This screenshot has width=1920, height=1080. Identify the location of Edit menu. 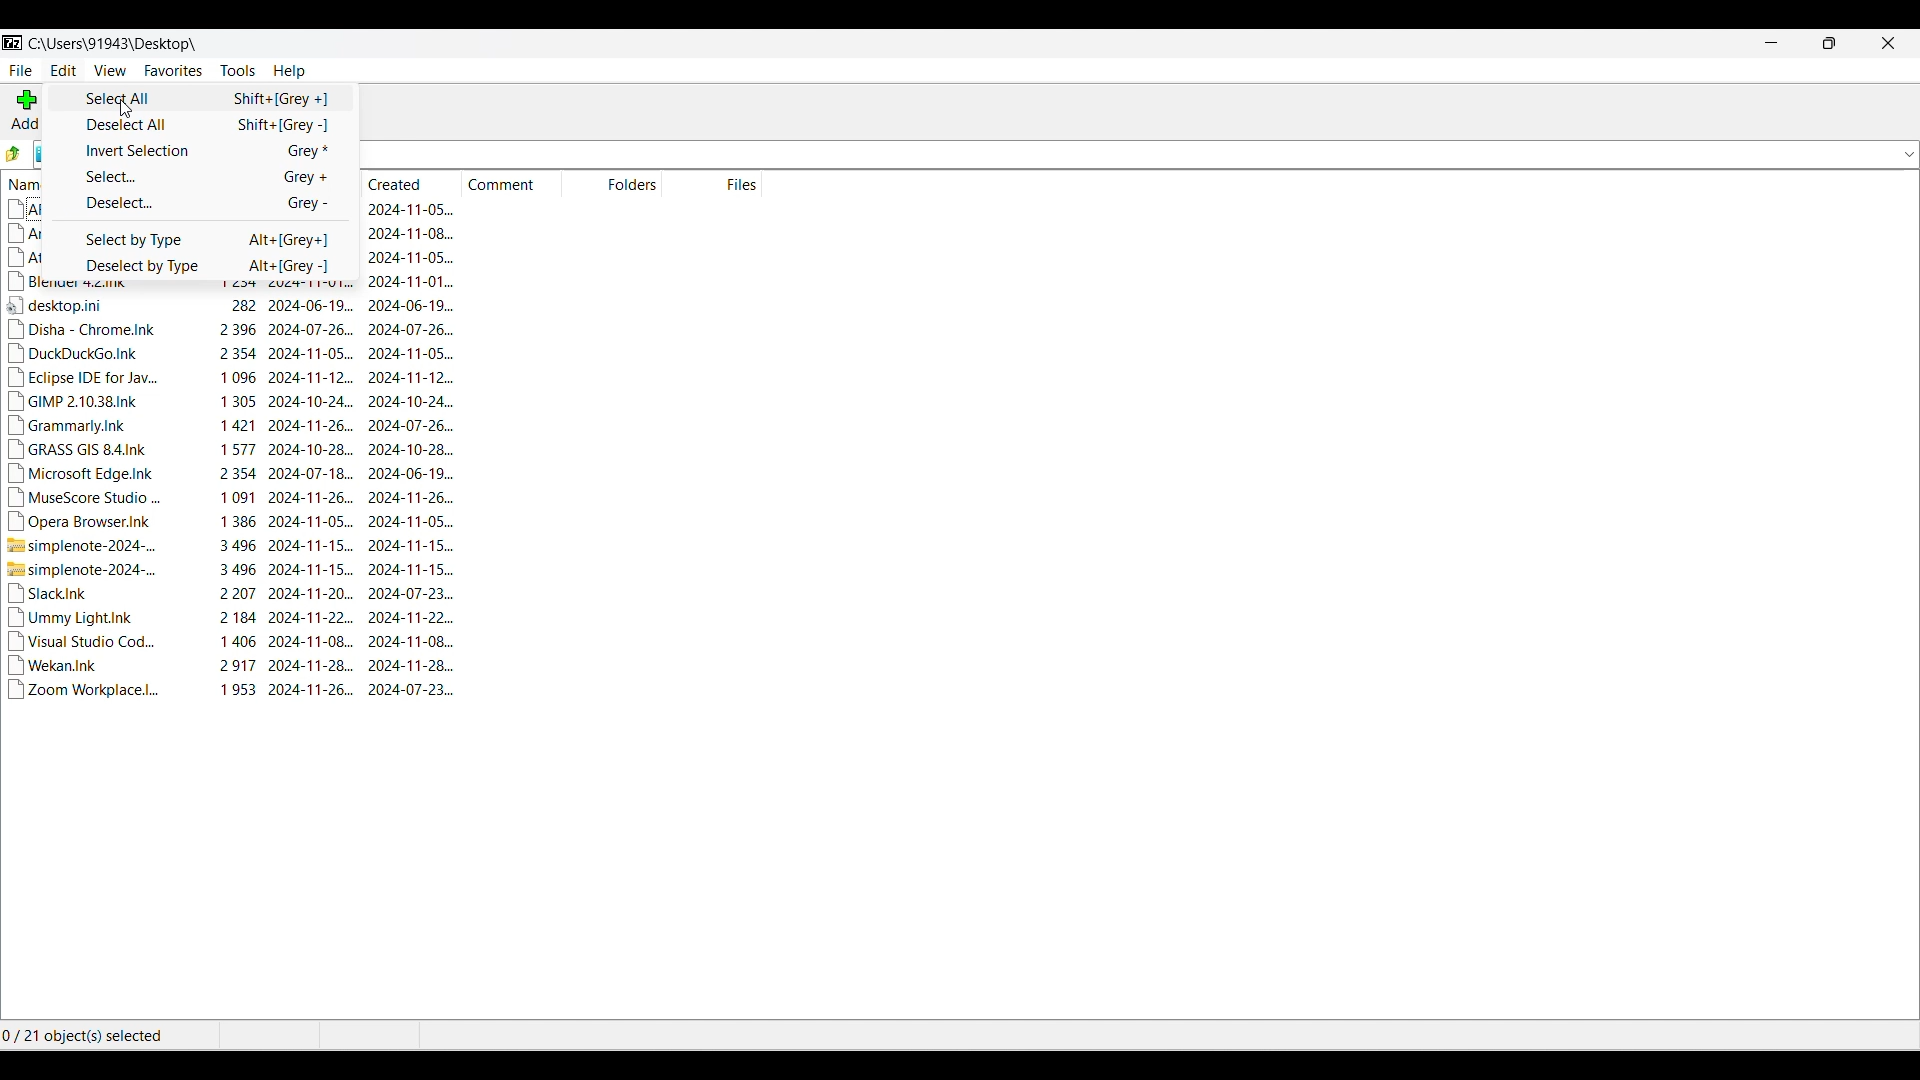
(64, 71).